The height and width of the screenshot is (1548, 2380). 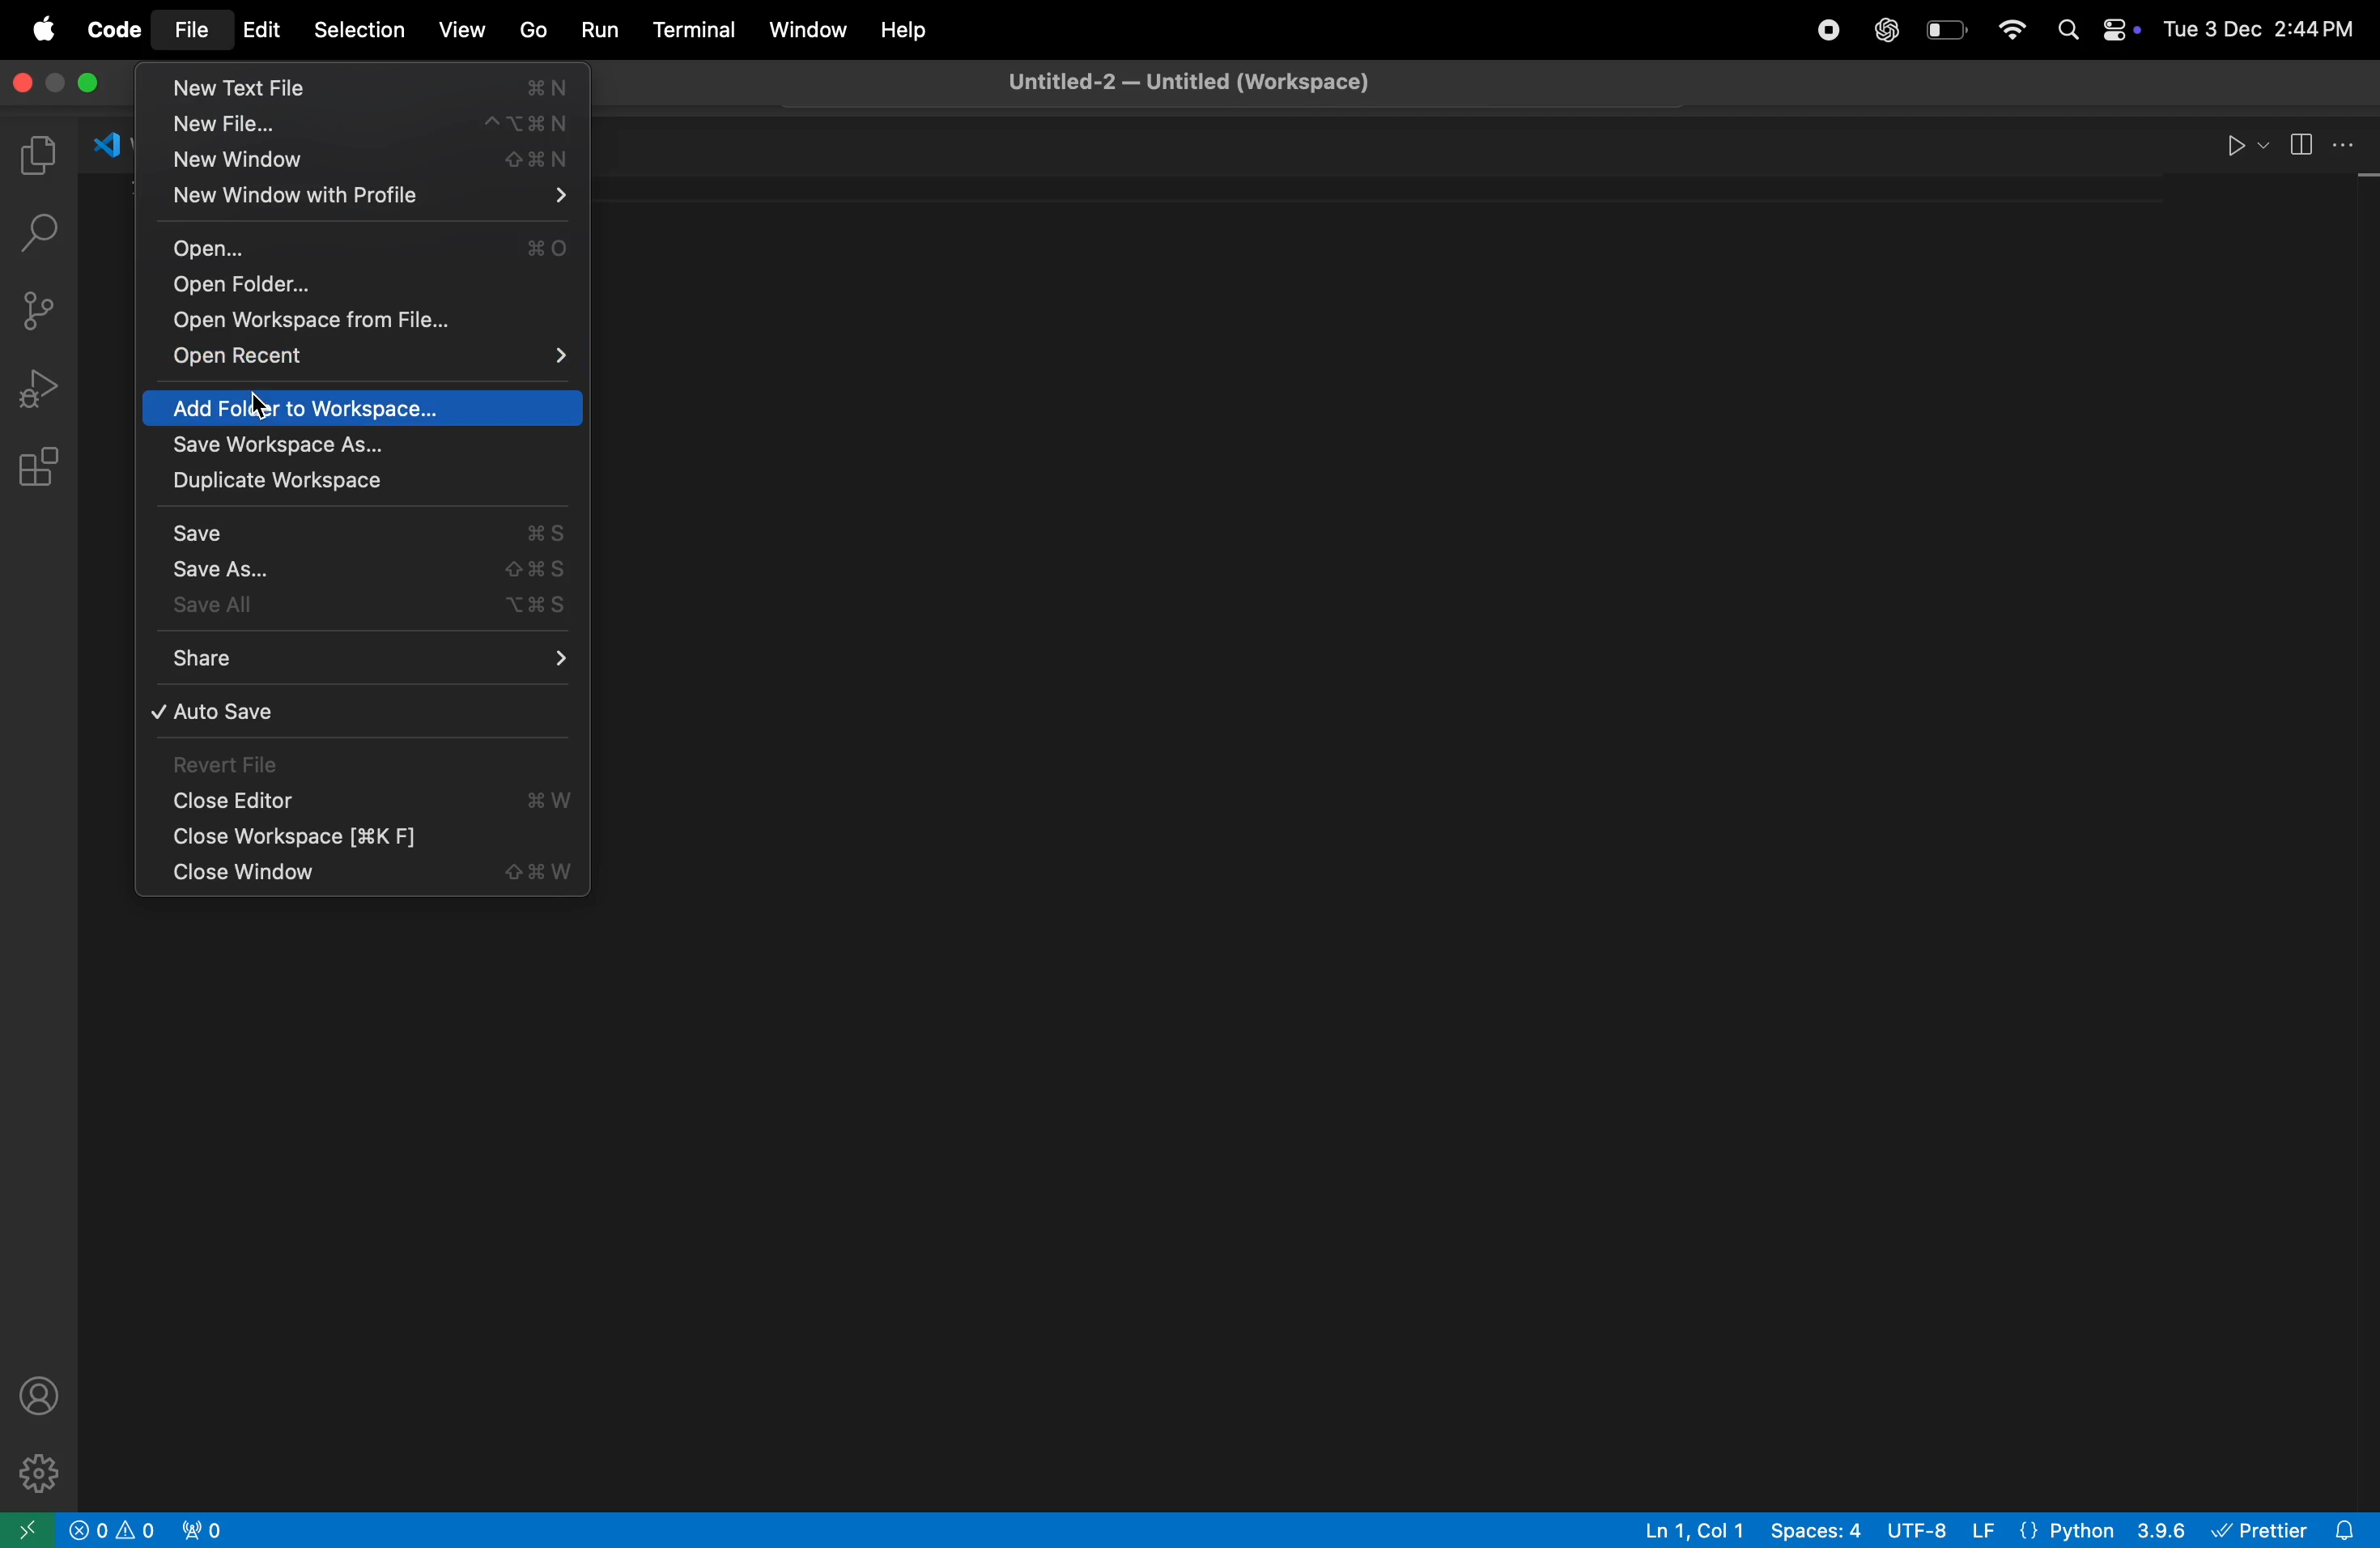 What do you see at coordinates (42, 239) in the screenshot?
I see `search` at bounding box center [42, 239].